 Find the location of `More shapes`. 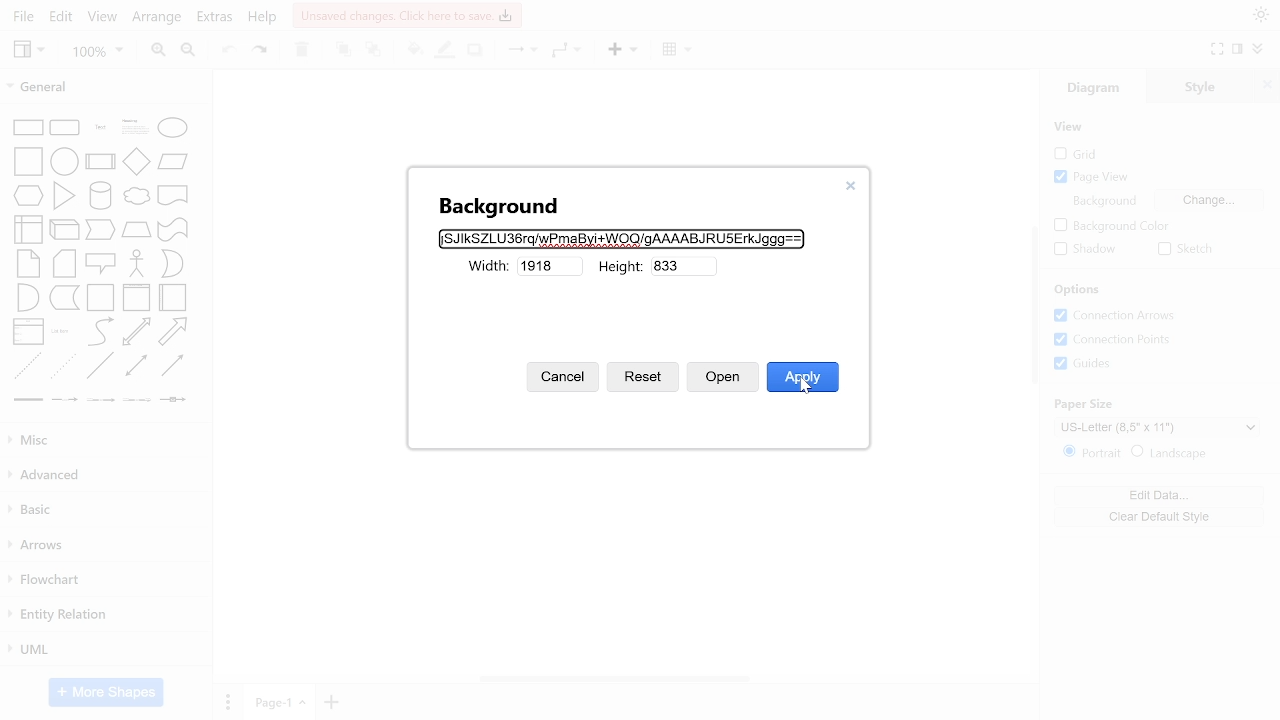

More shapes is located at coordinates (106, 692).